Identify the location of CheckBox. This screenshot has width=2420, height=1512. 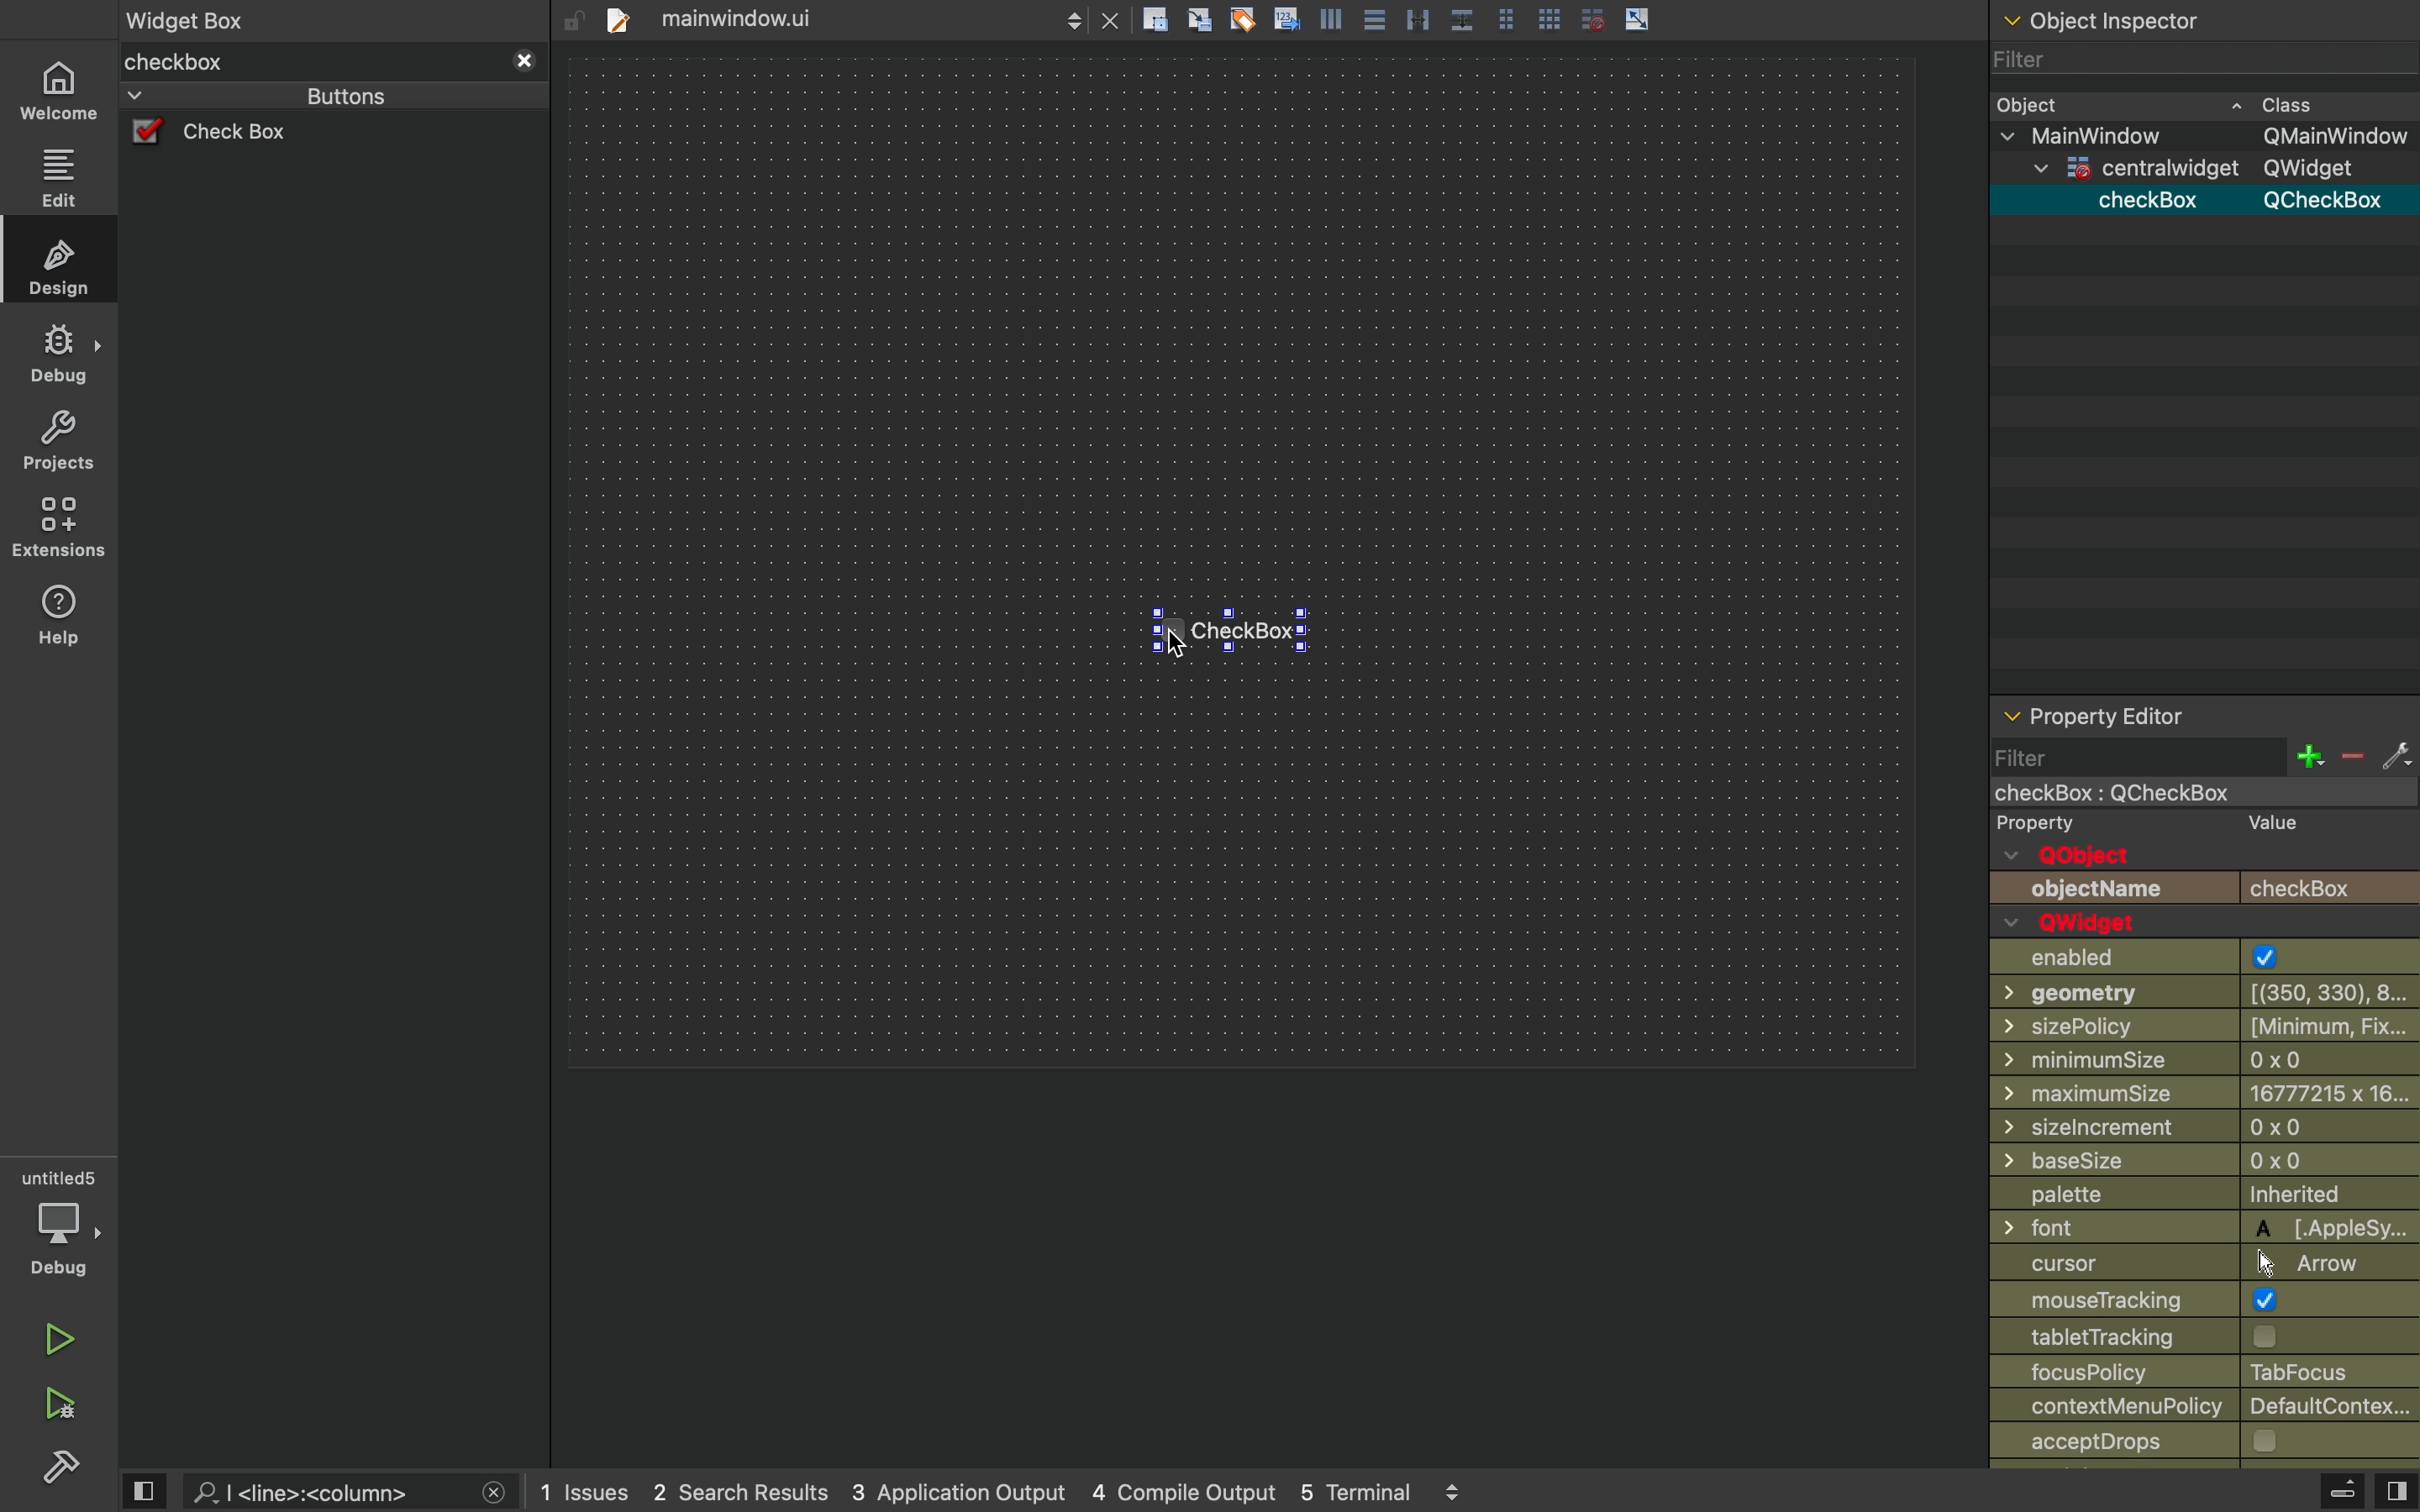
(1250, 638).